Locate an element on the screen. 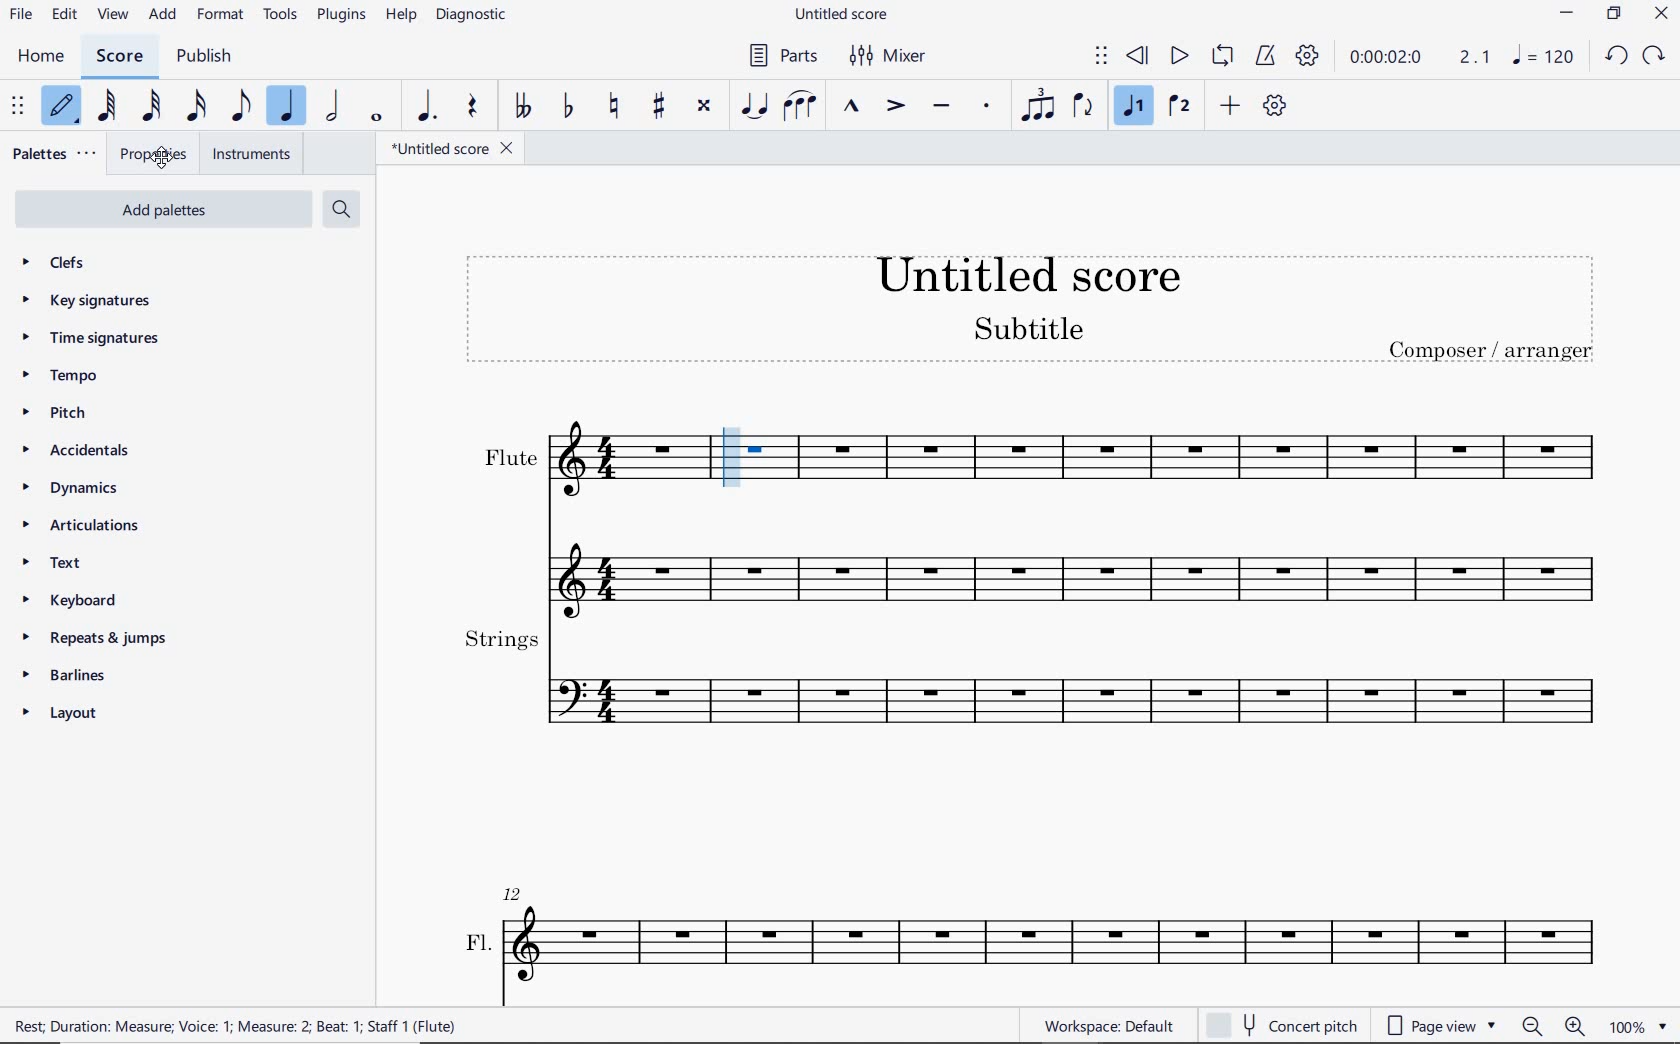 The image size is (1680, 1044). zoom factor is located at coordinates (1636, 1025).